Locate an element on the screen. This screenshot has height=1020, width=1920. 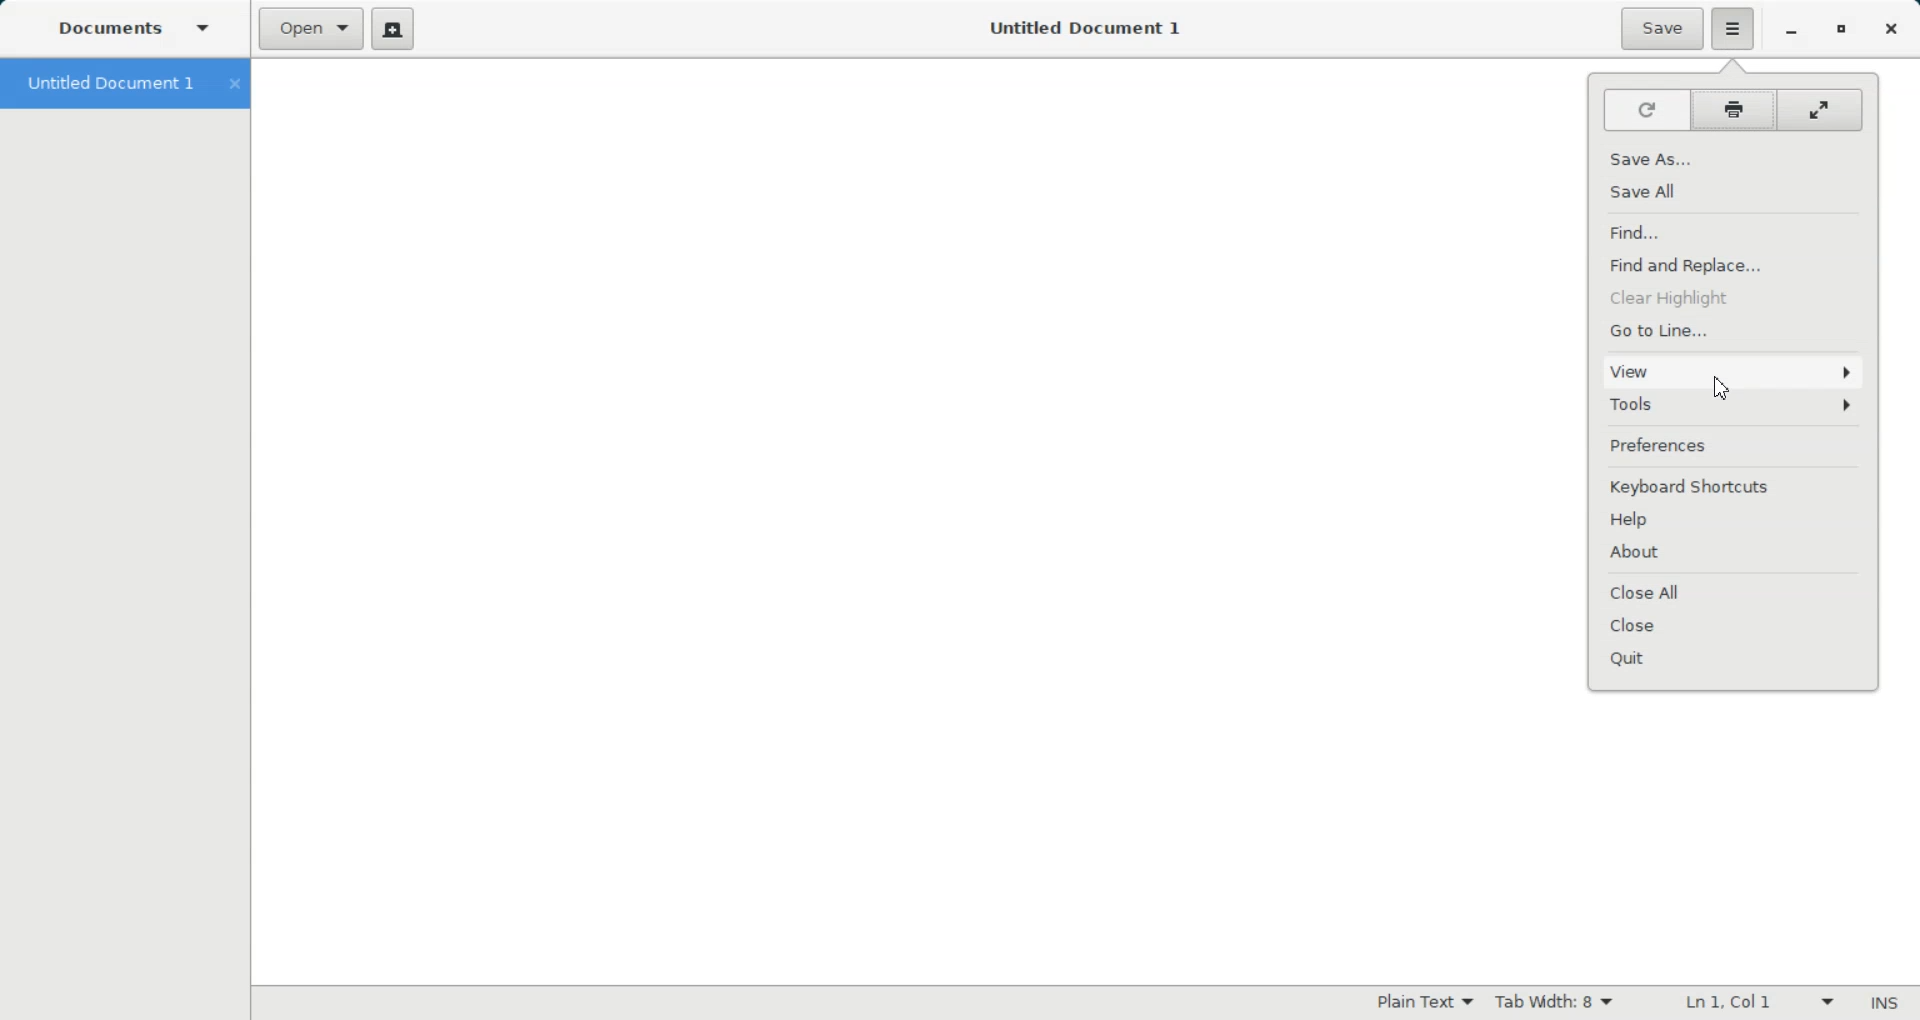
Untitled Document 1 tab is located at coordinates (106, 83).